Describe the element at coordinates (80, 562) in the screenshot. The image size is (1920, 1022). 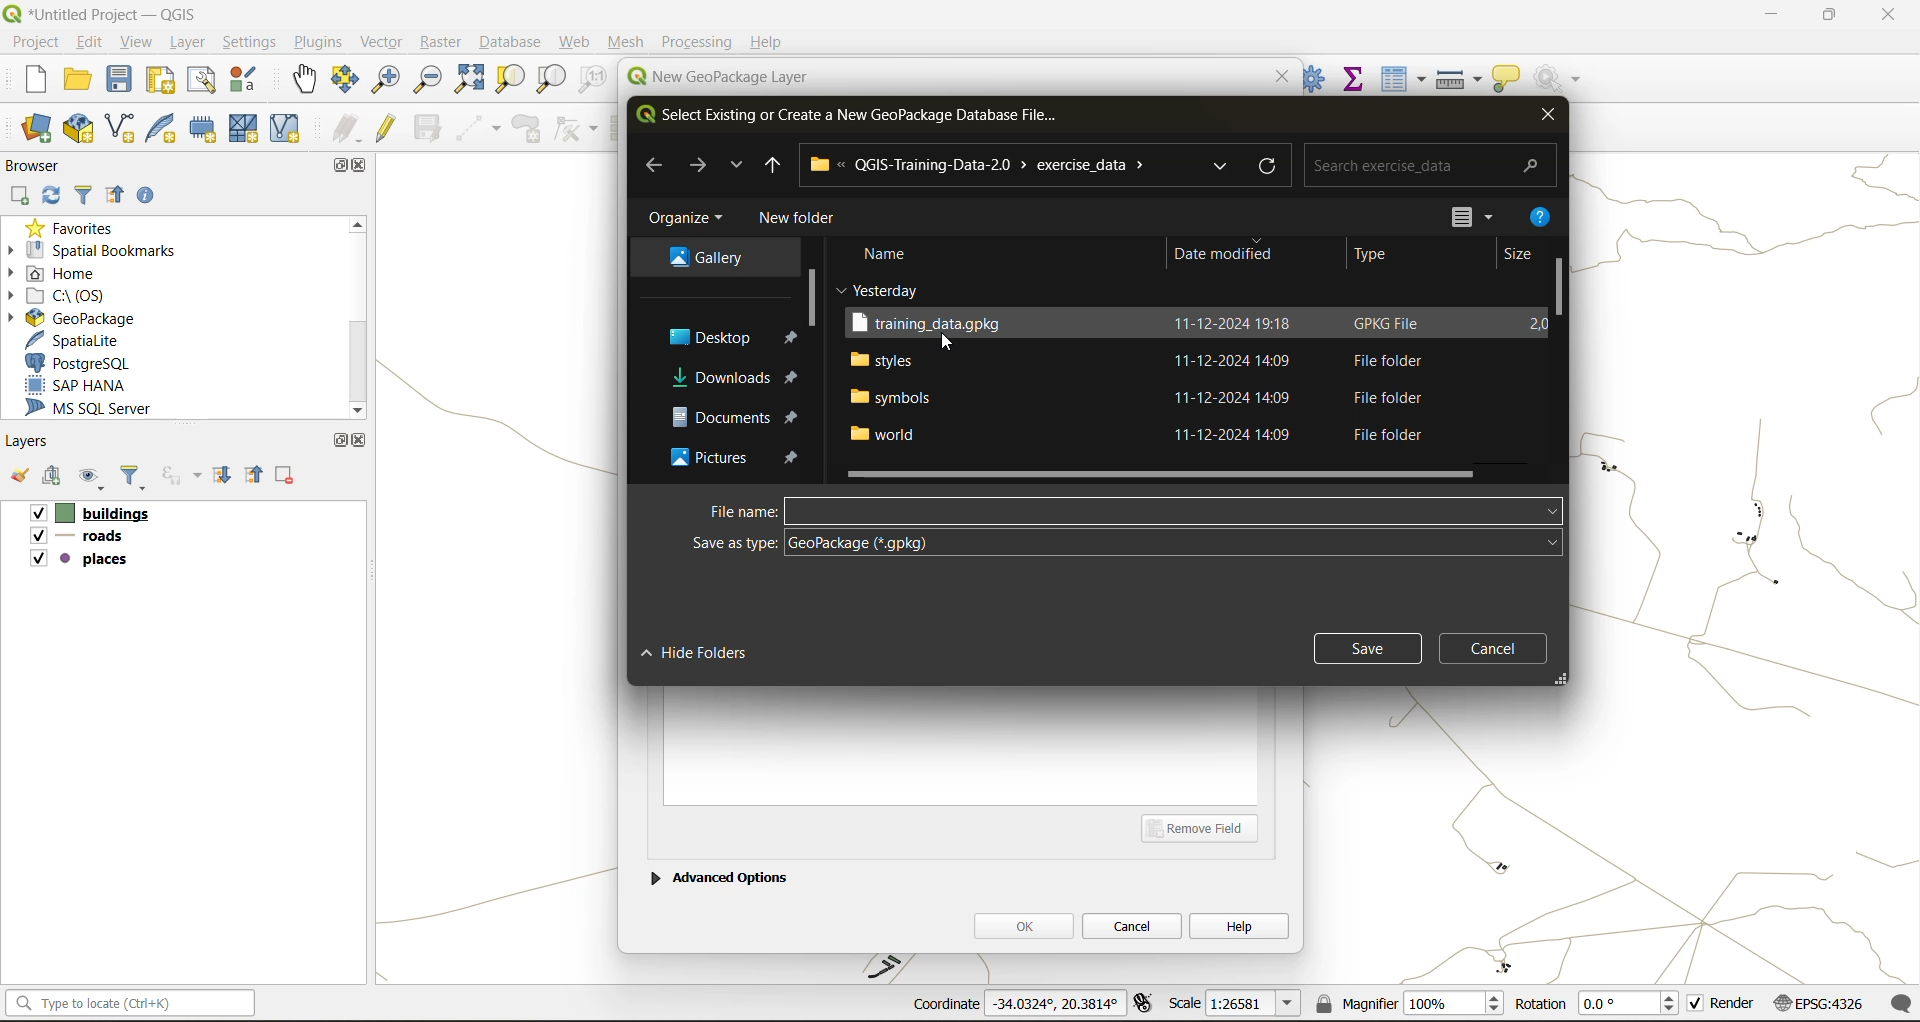
I see `places` at that location.